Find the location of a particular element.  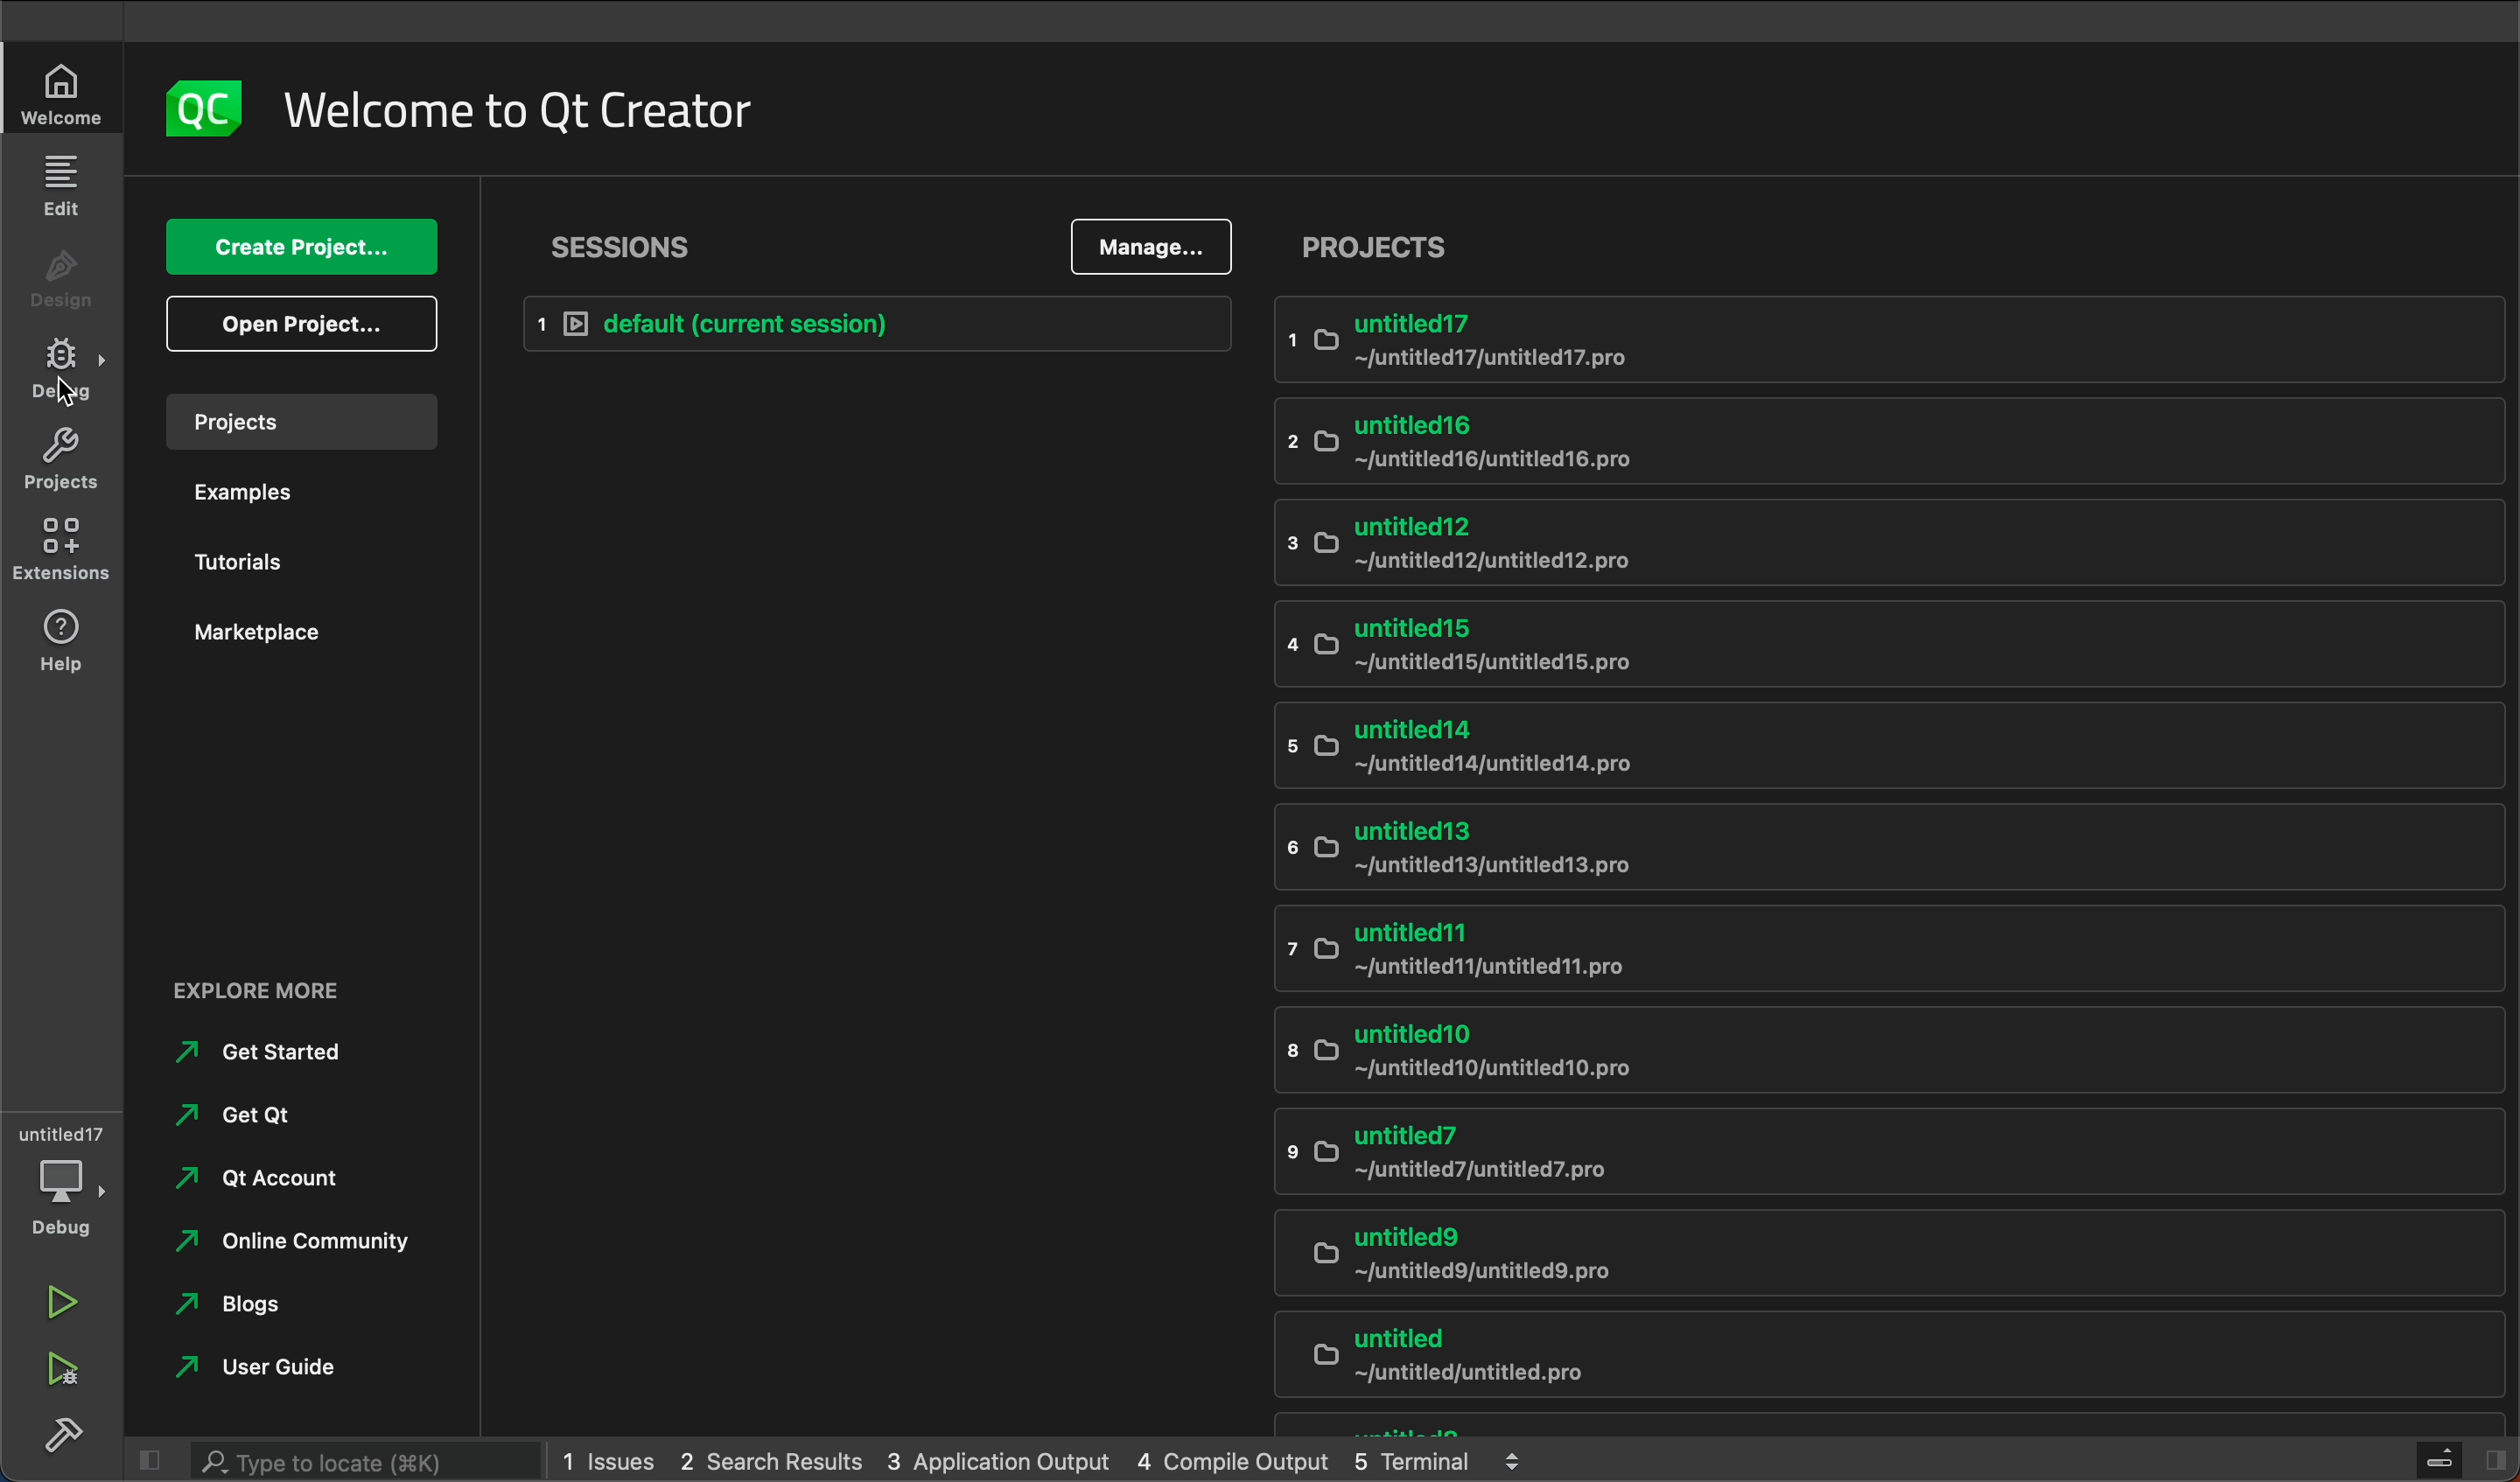

untitled?
~Juntitled7/untitled7.pro is located at coordinates (1888, 1156).